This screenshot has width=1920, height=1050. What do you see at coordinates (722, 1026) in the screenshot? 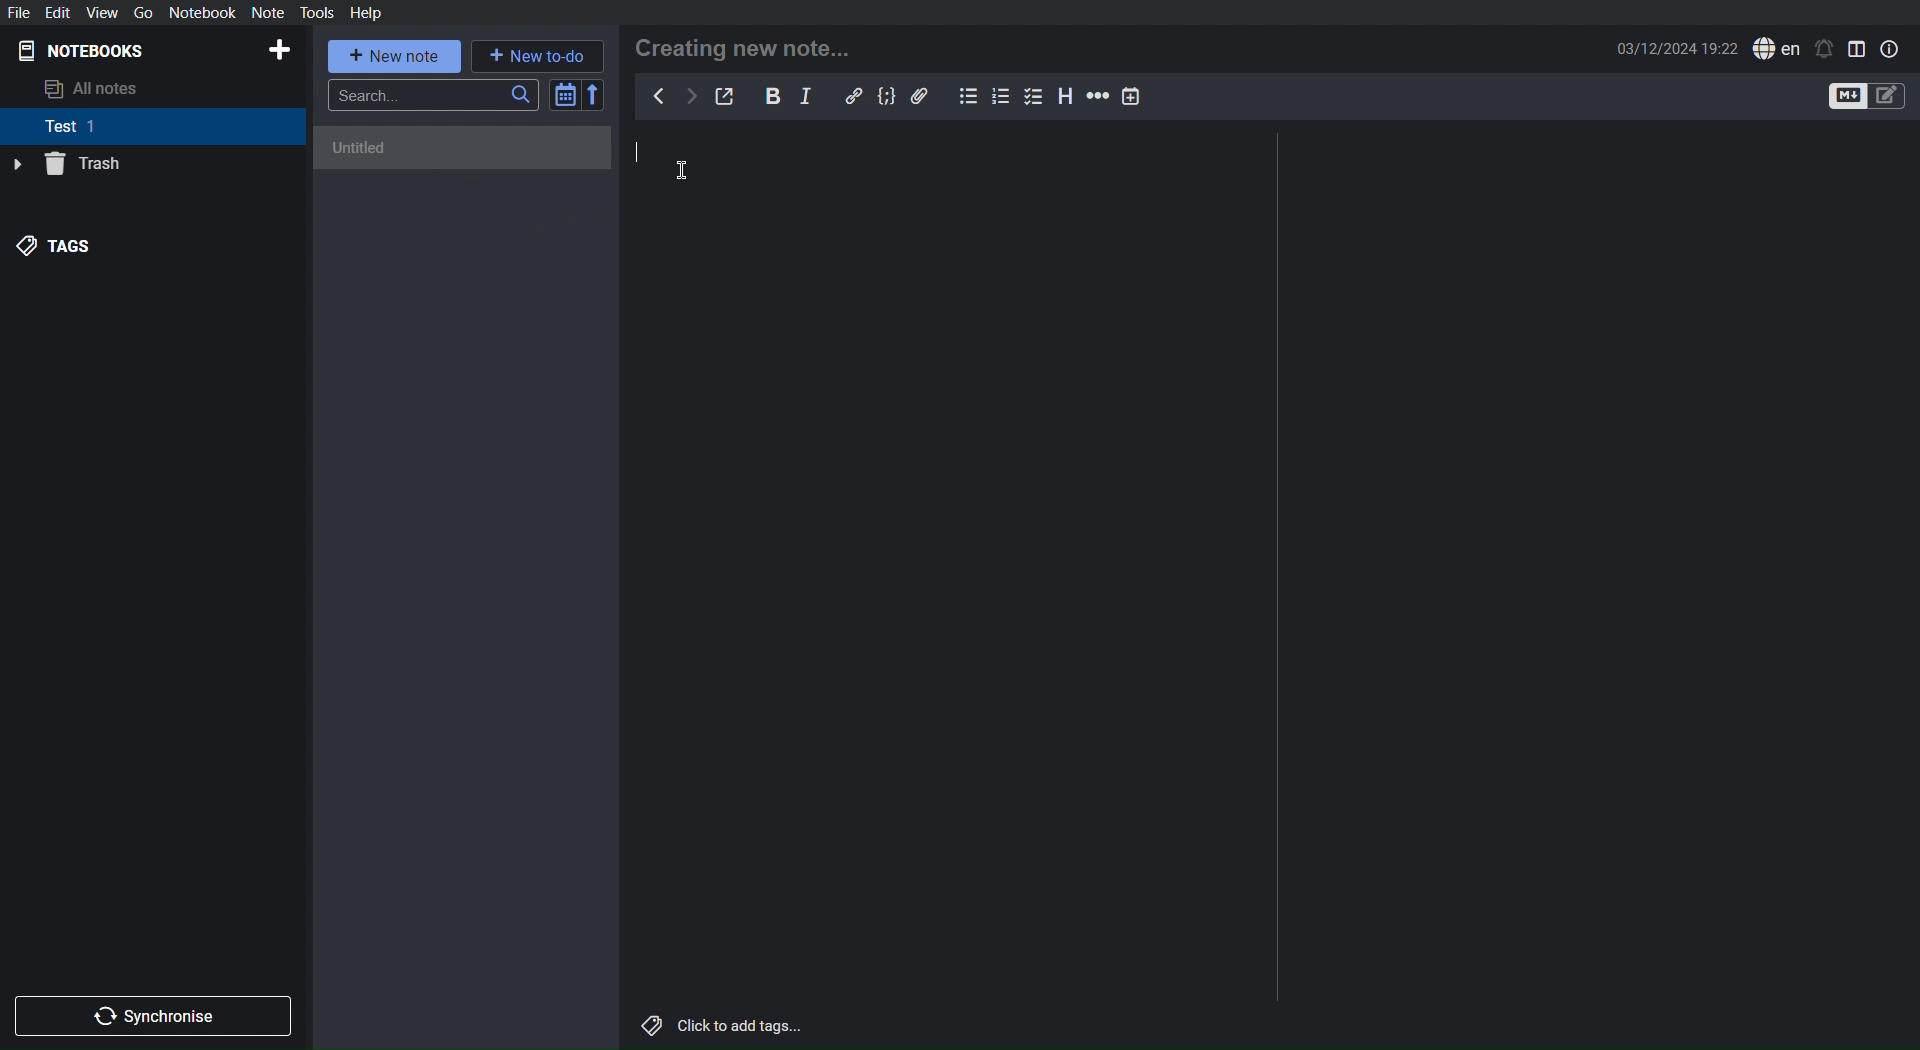
I see `Click to add tags` at bounding box center [722, 1026].